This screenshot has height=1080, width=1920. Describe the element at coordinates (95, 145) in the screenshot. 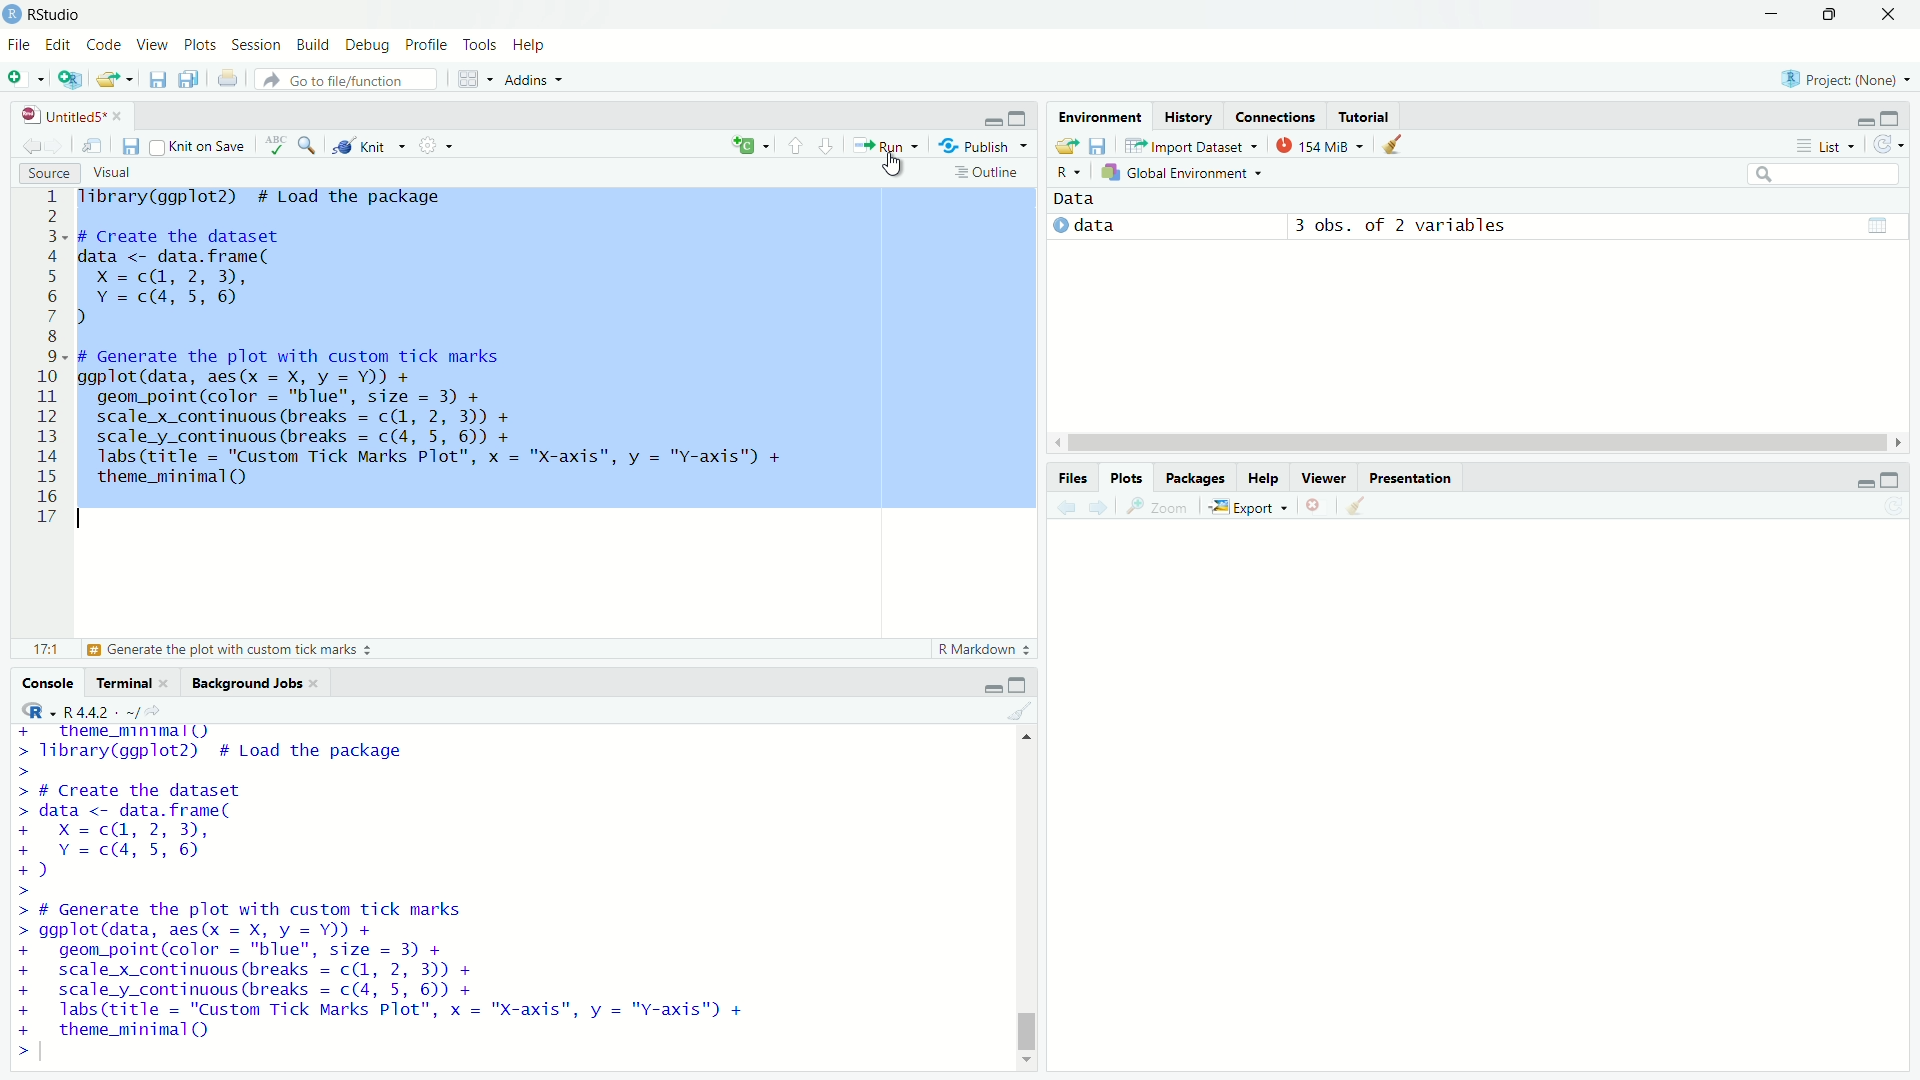

I see `show in new window` at that location.